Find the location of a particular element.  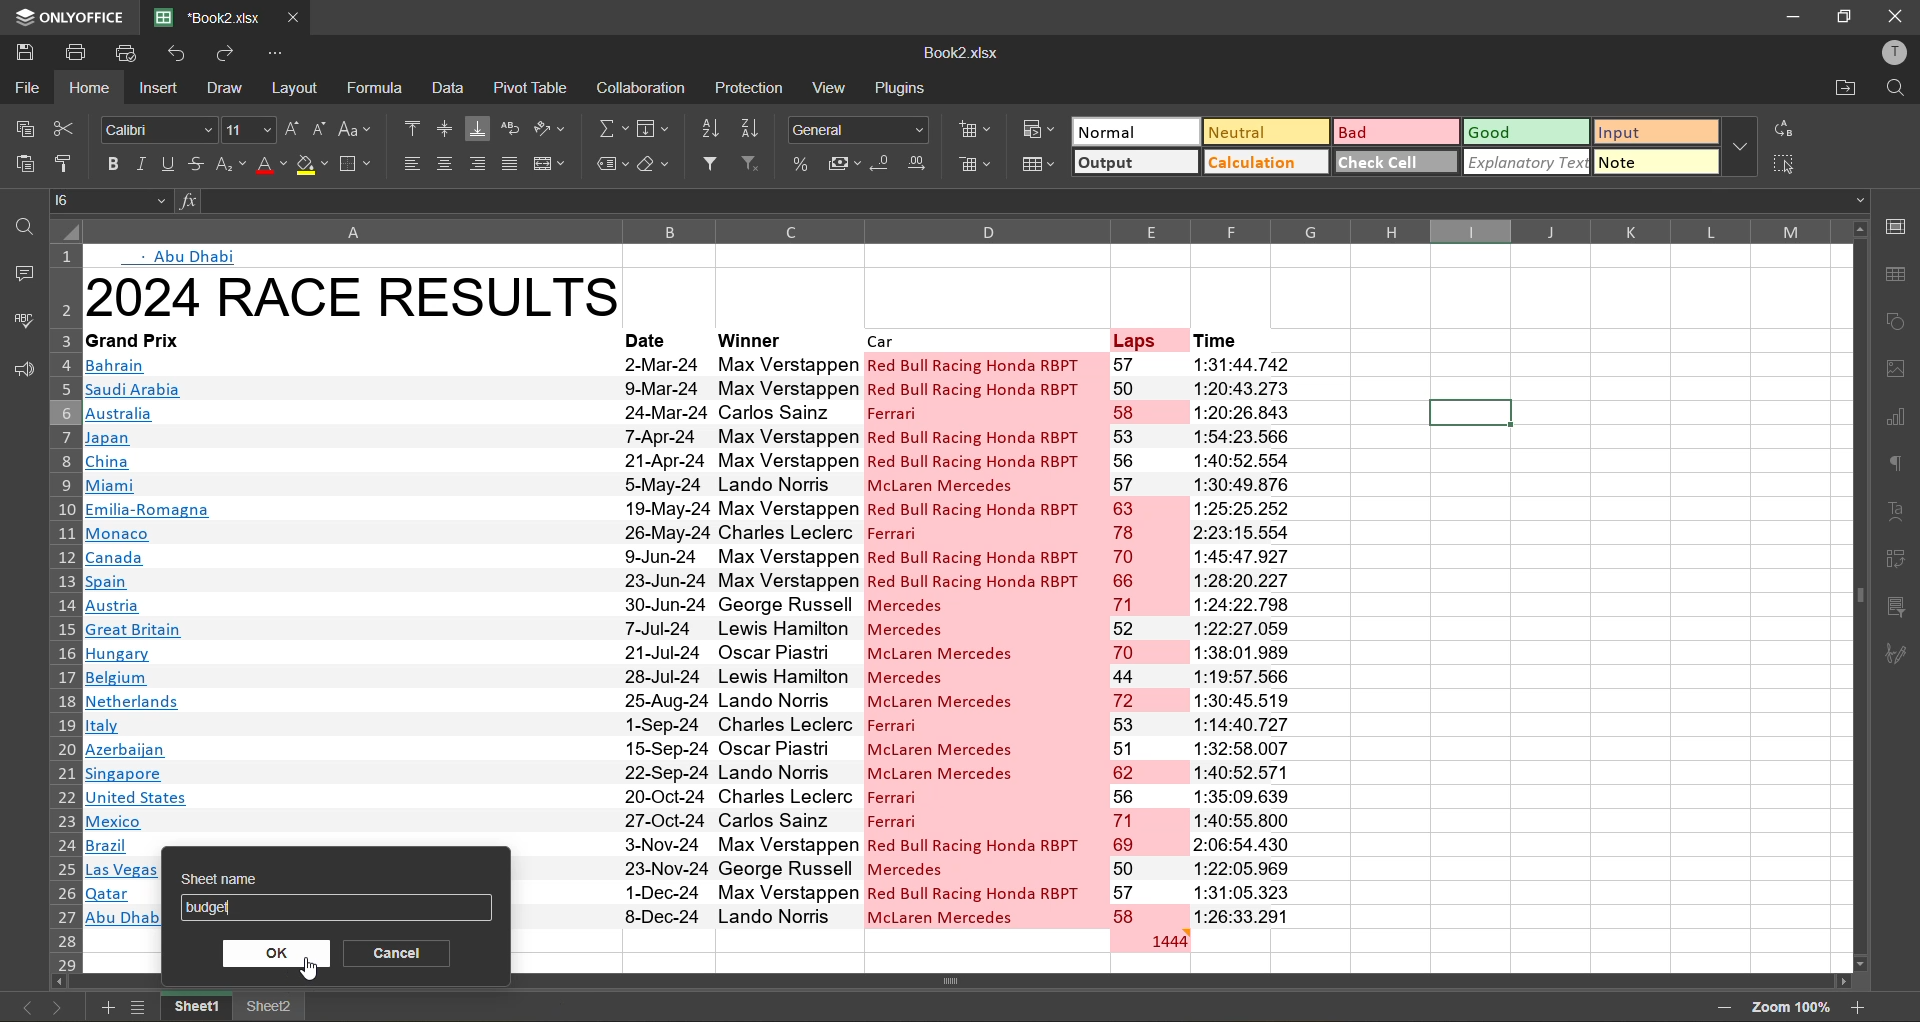

signature is located at coordinates (1901, 655).